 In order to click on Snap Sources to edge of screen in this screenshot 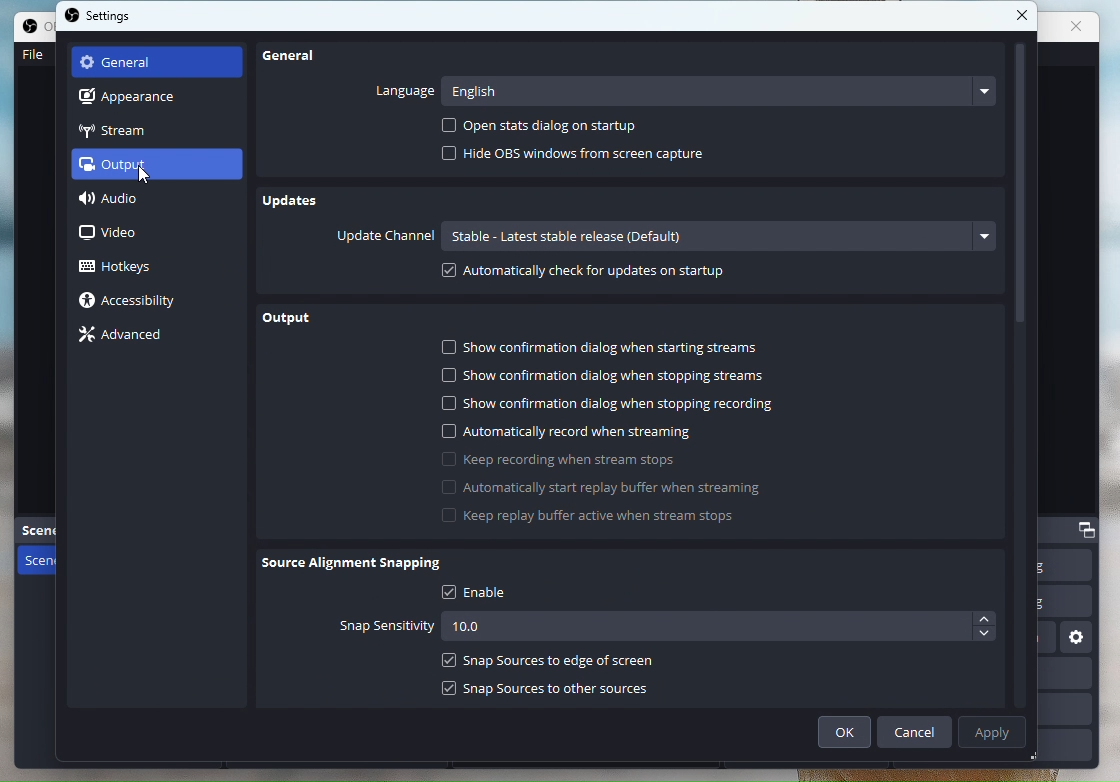, I will do `click(547, 661)`.